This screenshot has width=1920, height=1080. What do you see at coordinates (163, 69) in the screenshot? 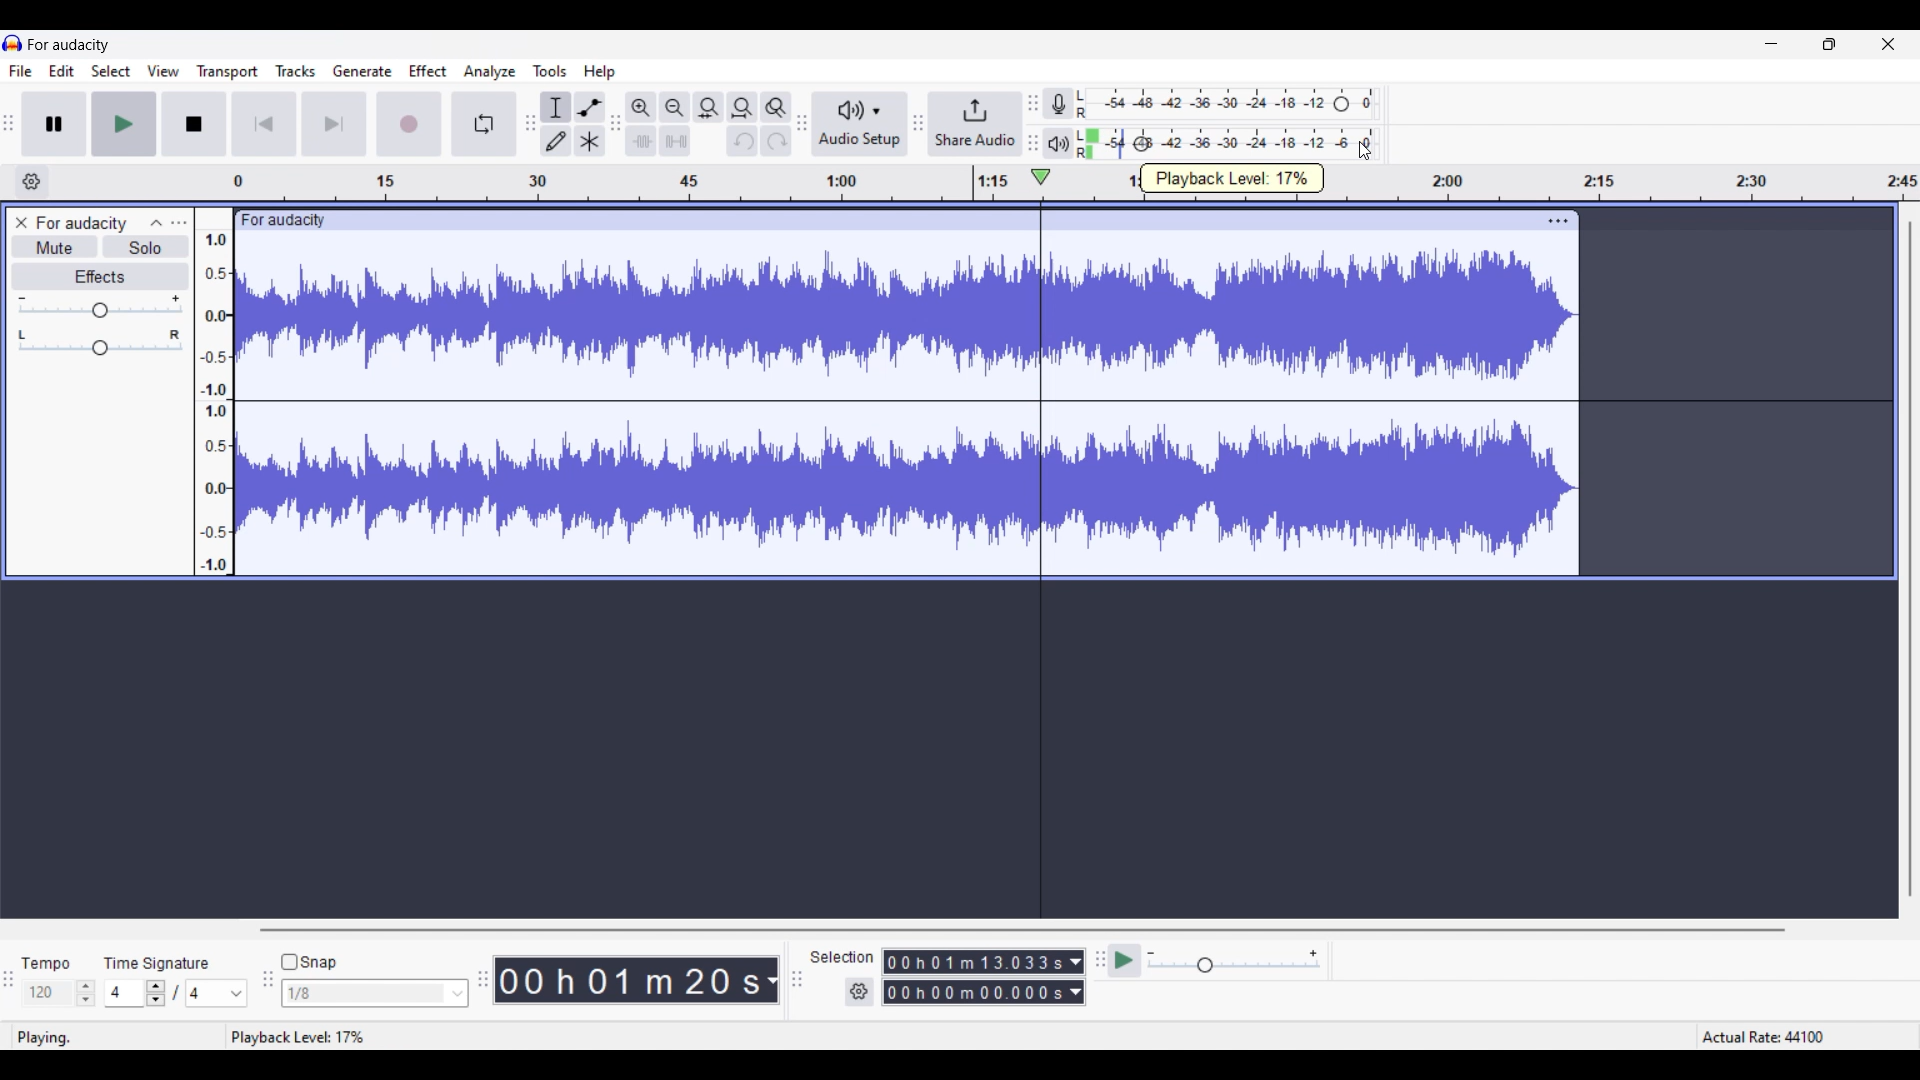
I see `View menu` at bounding box center [163, 69].